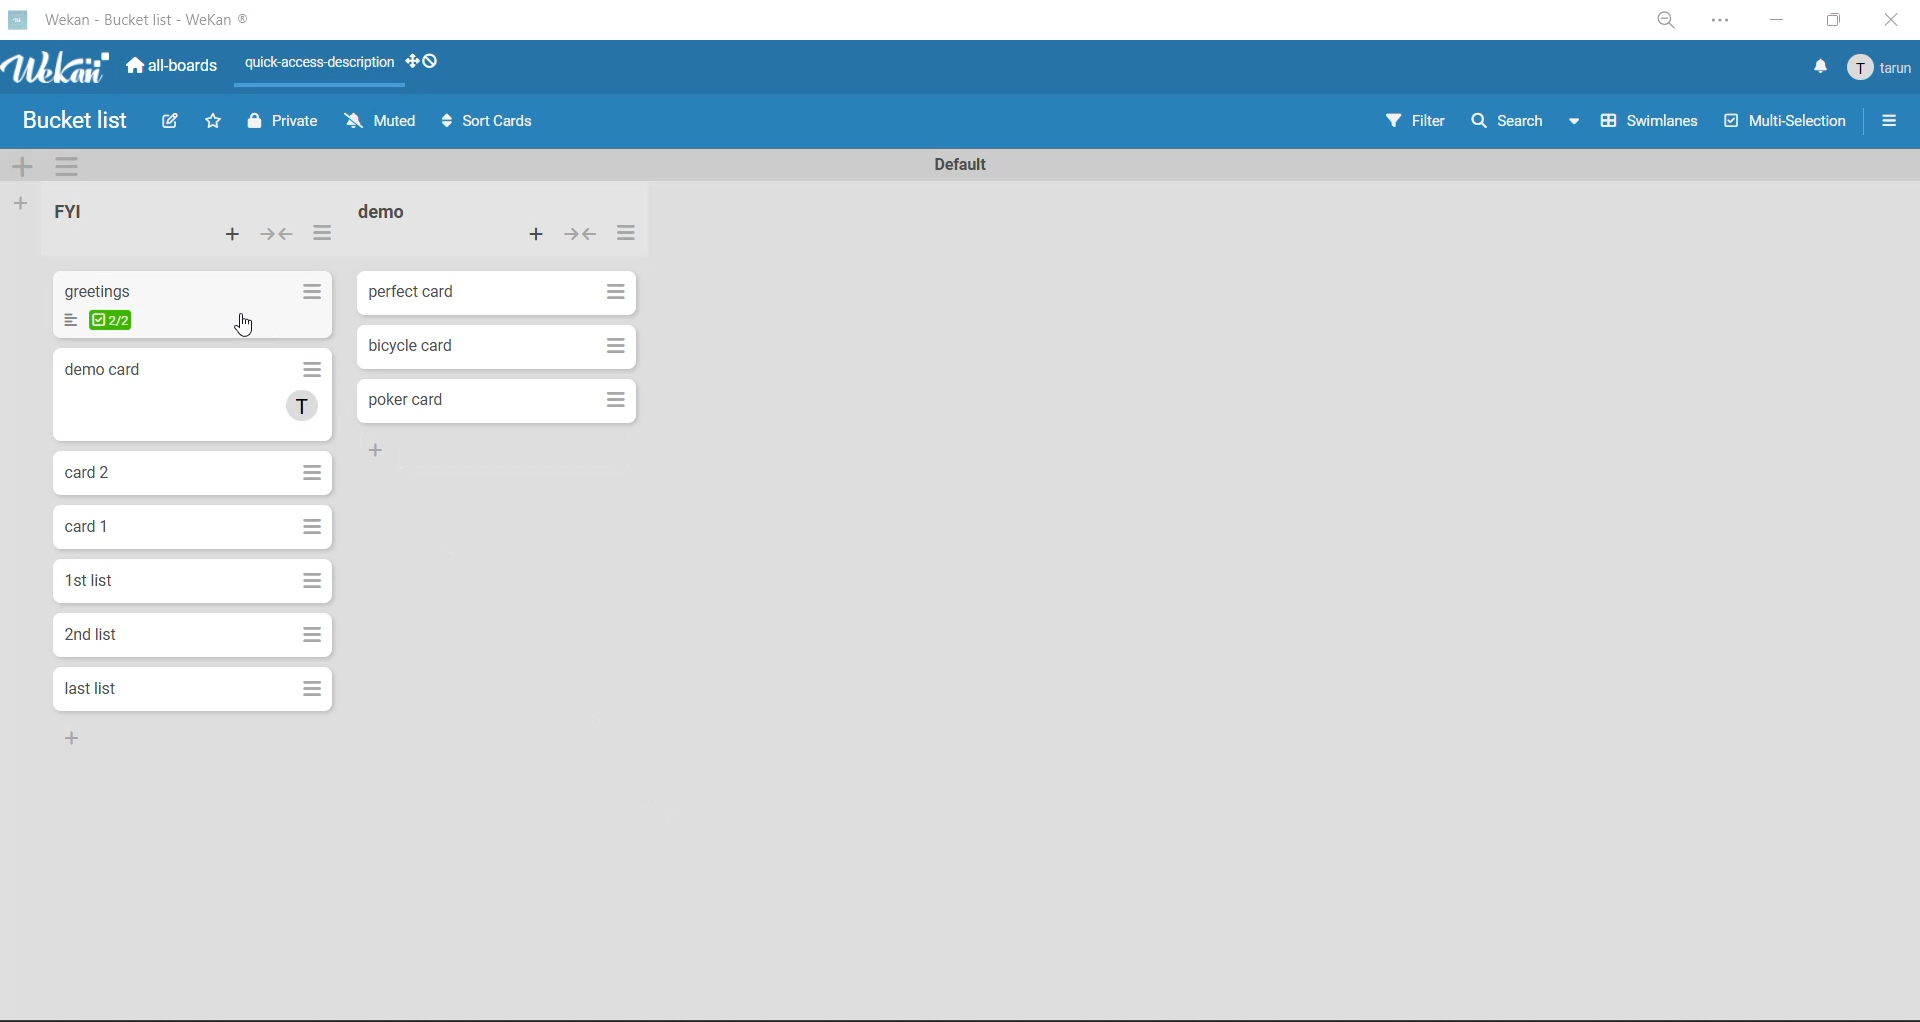  I want to click on list title, so click(77, 213).